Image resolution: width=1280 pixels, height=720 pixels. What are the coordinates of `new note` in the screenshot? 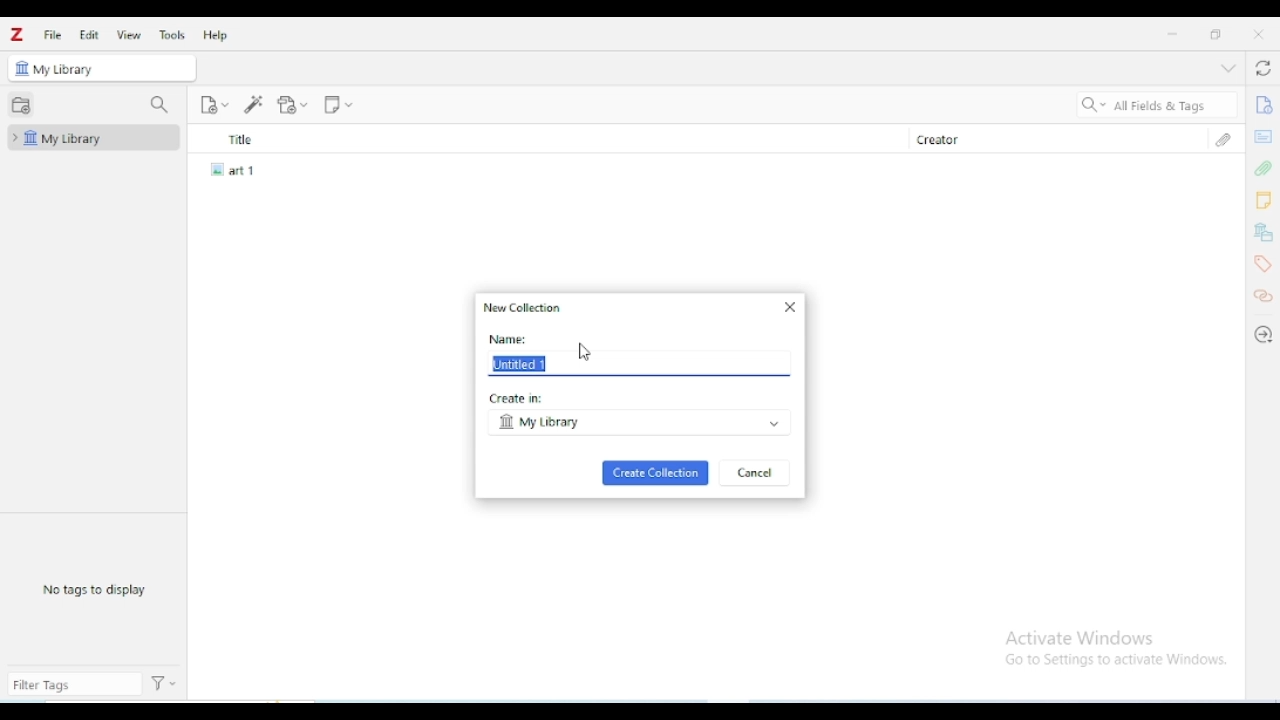 It's located at (338, 103).